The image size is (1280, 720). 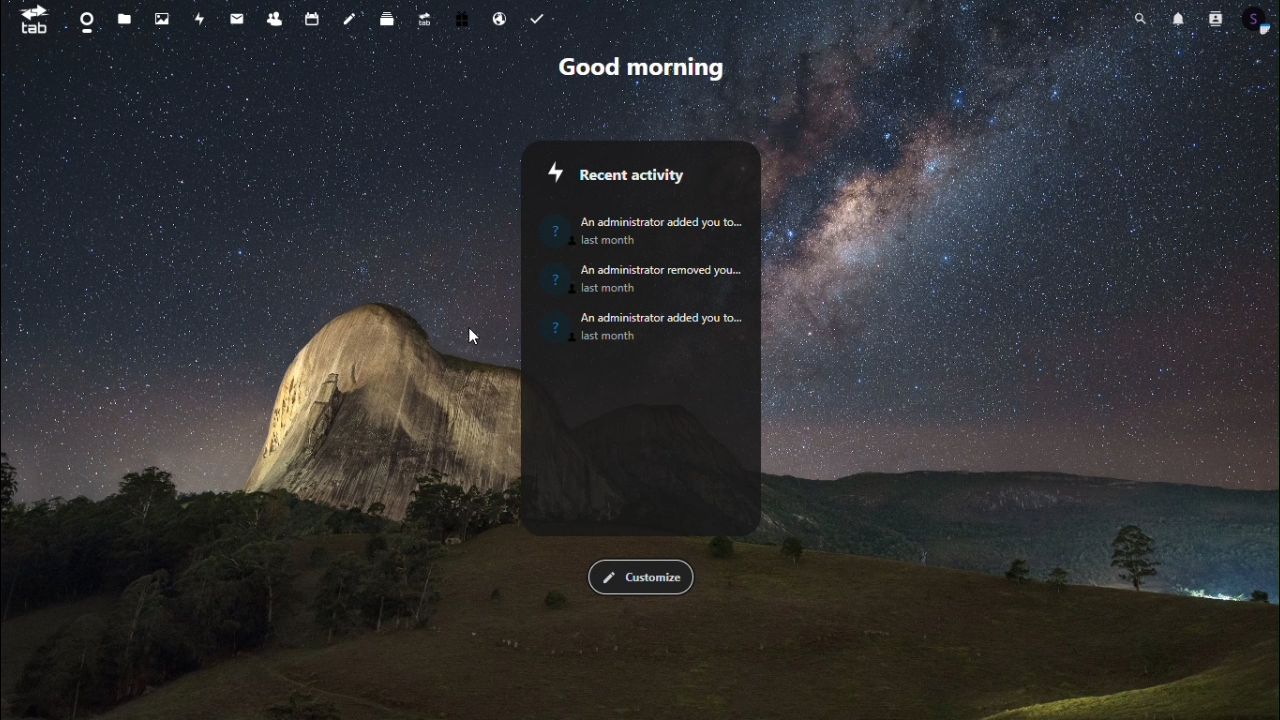 I want to click on last month, so click(x=607, y=336).